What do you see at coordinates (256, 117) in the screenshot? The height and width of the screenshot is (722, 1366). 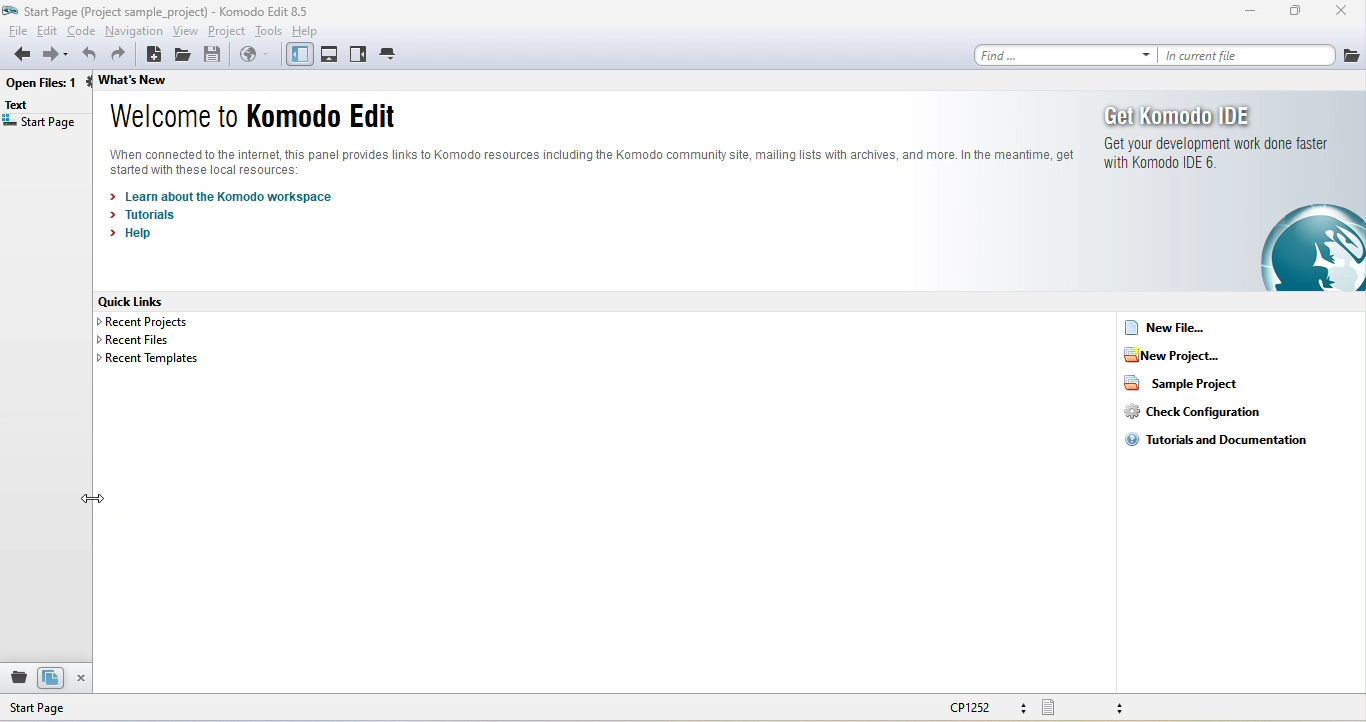 I see `welcome to komodo edit` at bounding box center [256, 117].